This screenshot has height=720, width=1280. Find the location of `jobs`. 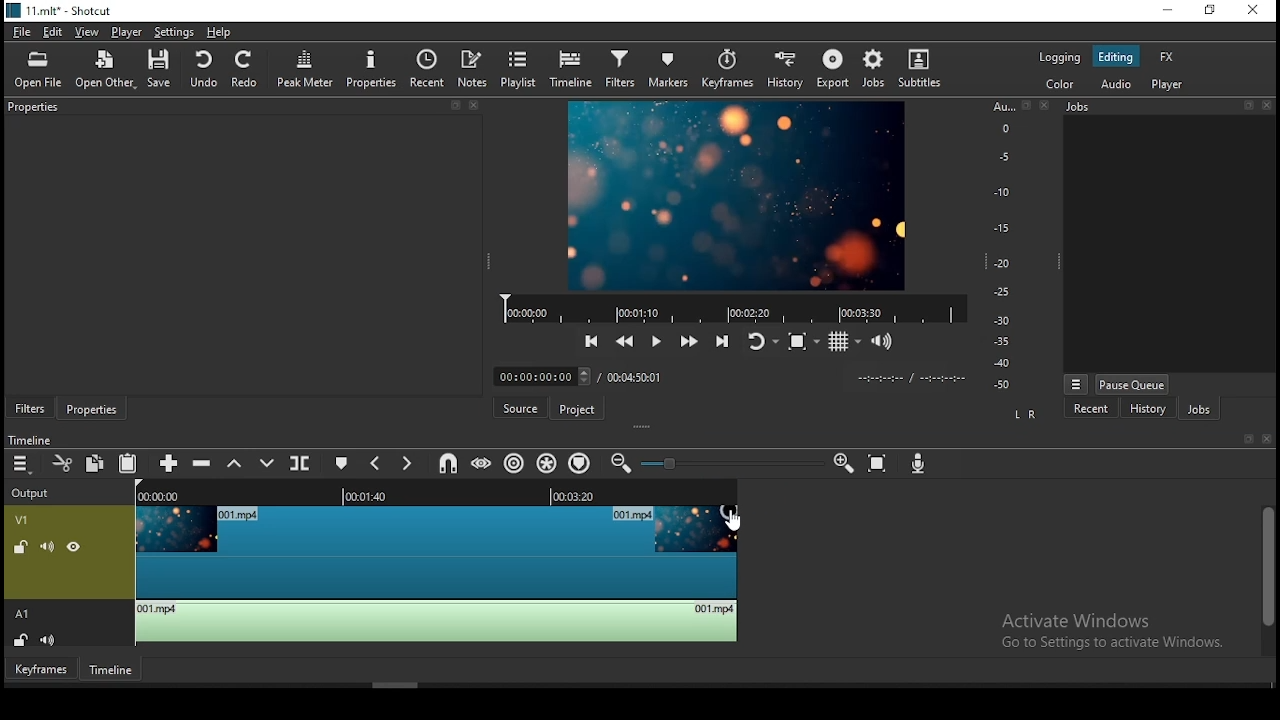

jobs is located at coordinates (880, 69).